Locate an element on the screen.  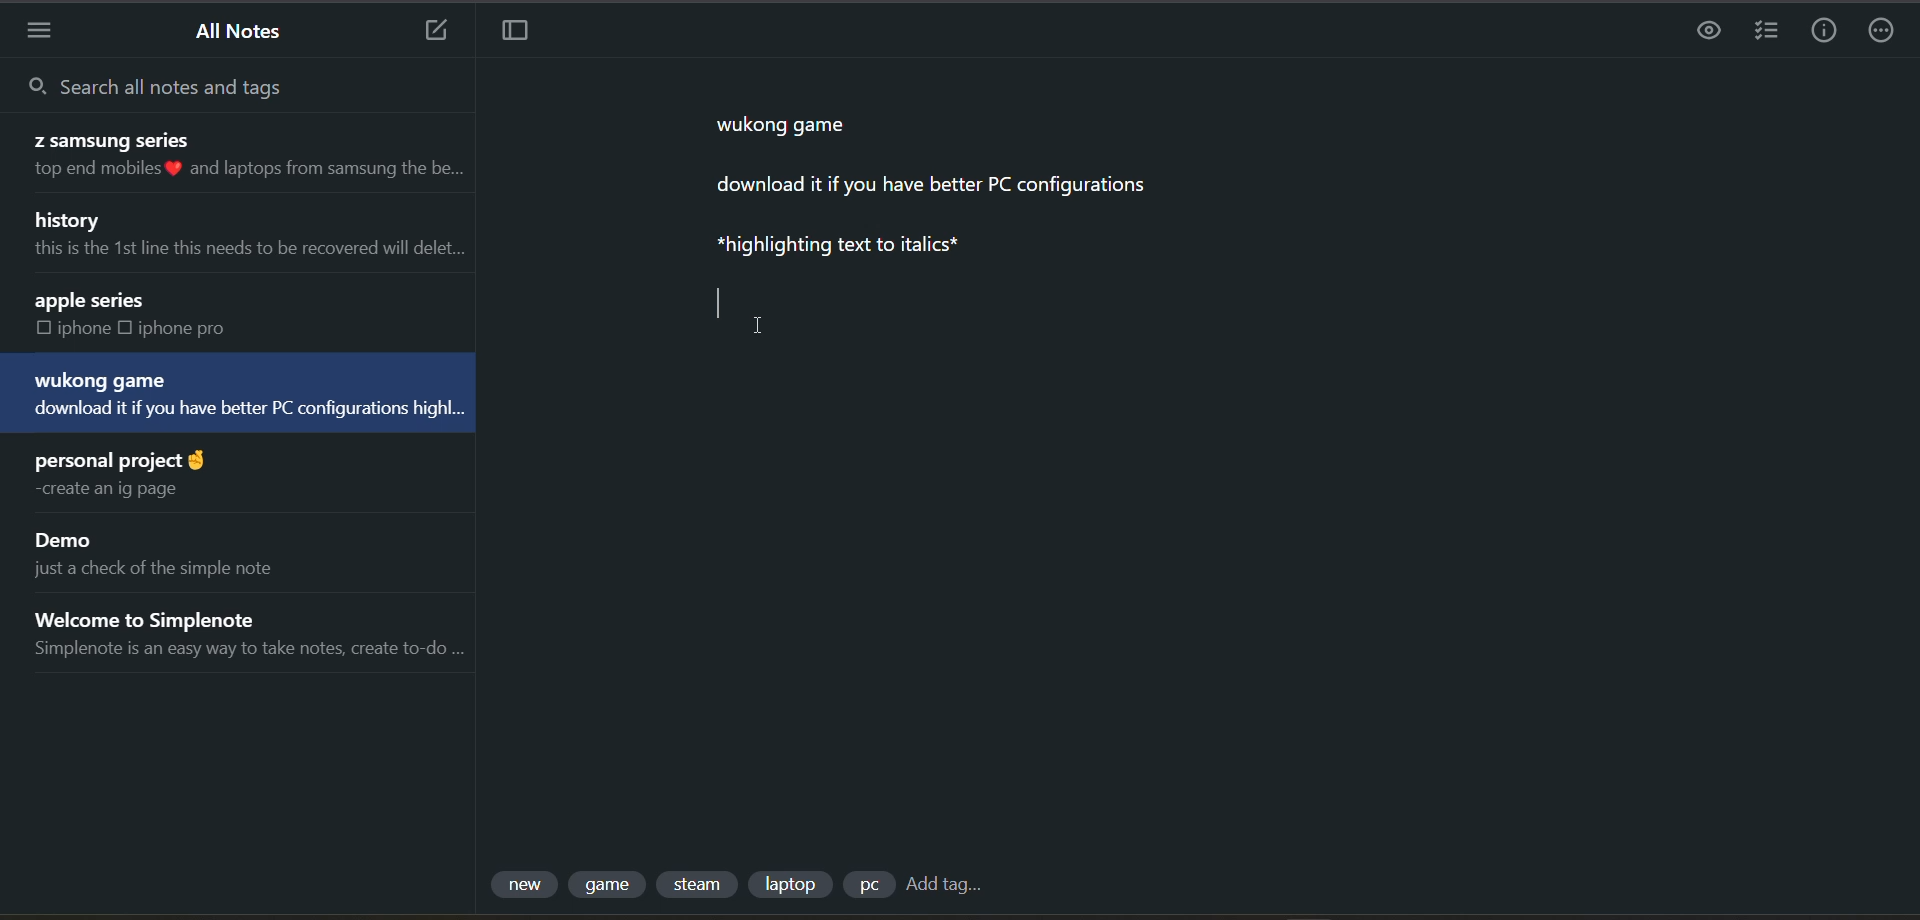
tag 1 is located at coordinates (523, 885).